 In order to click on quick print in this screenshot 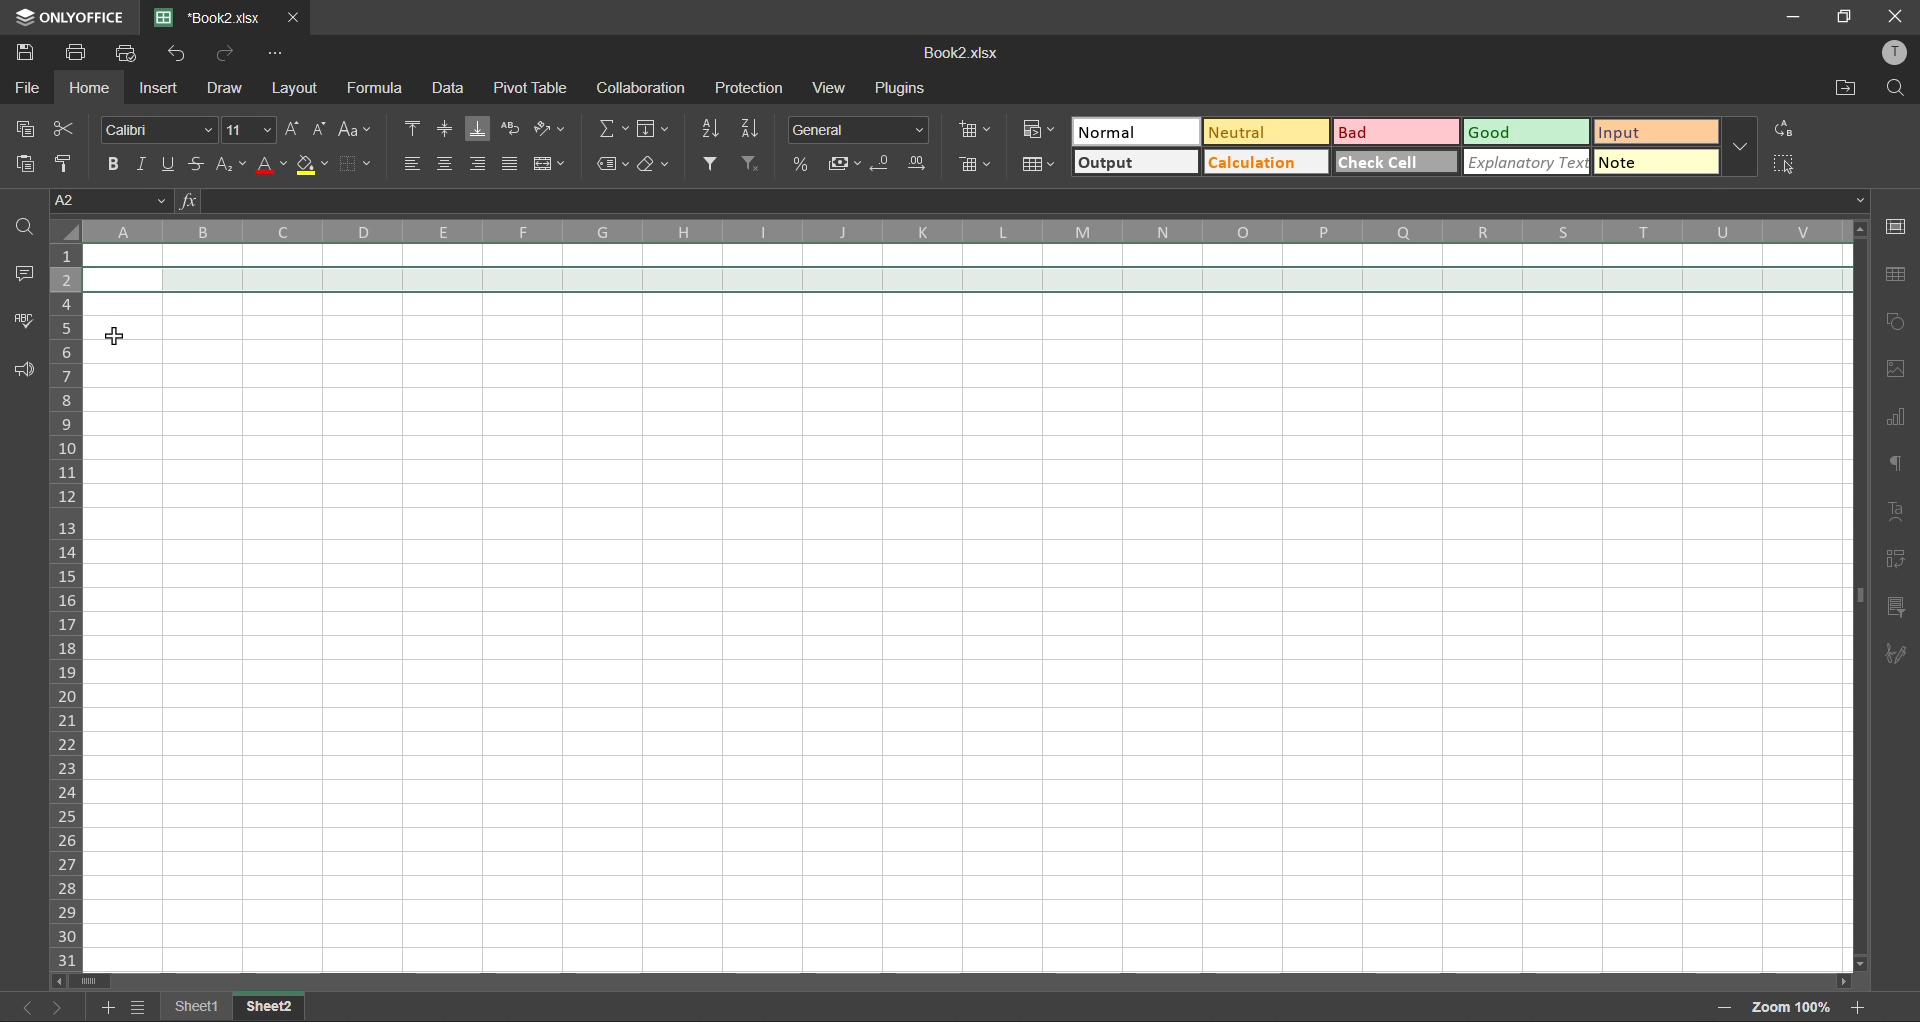, I will do `click(137, 54)`.